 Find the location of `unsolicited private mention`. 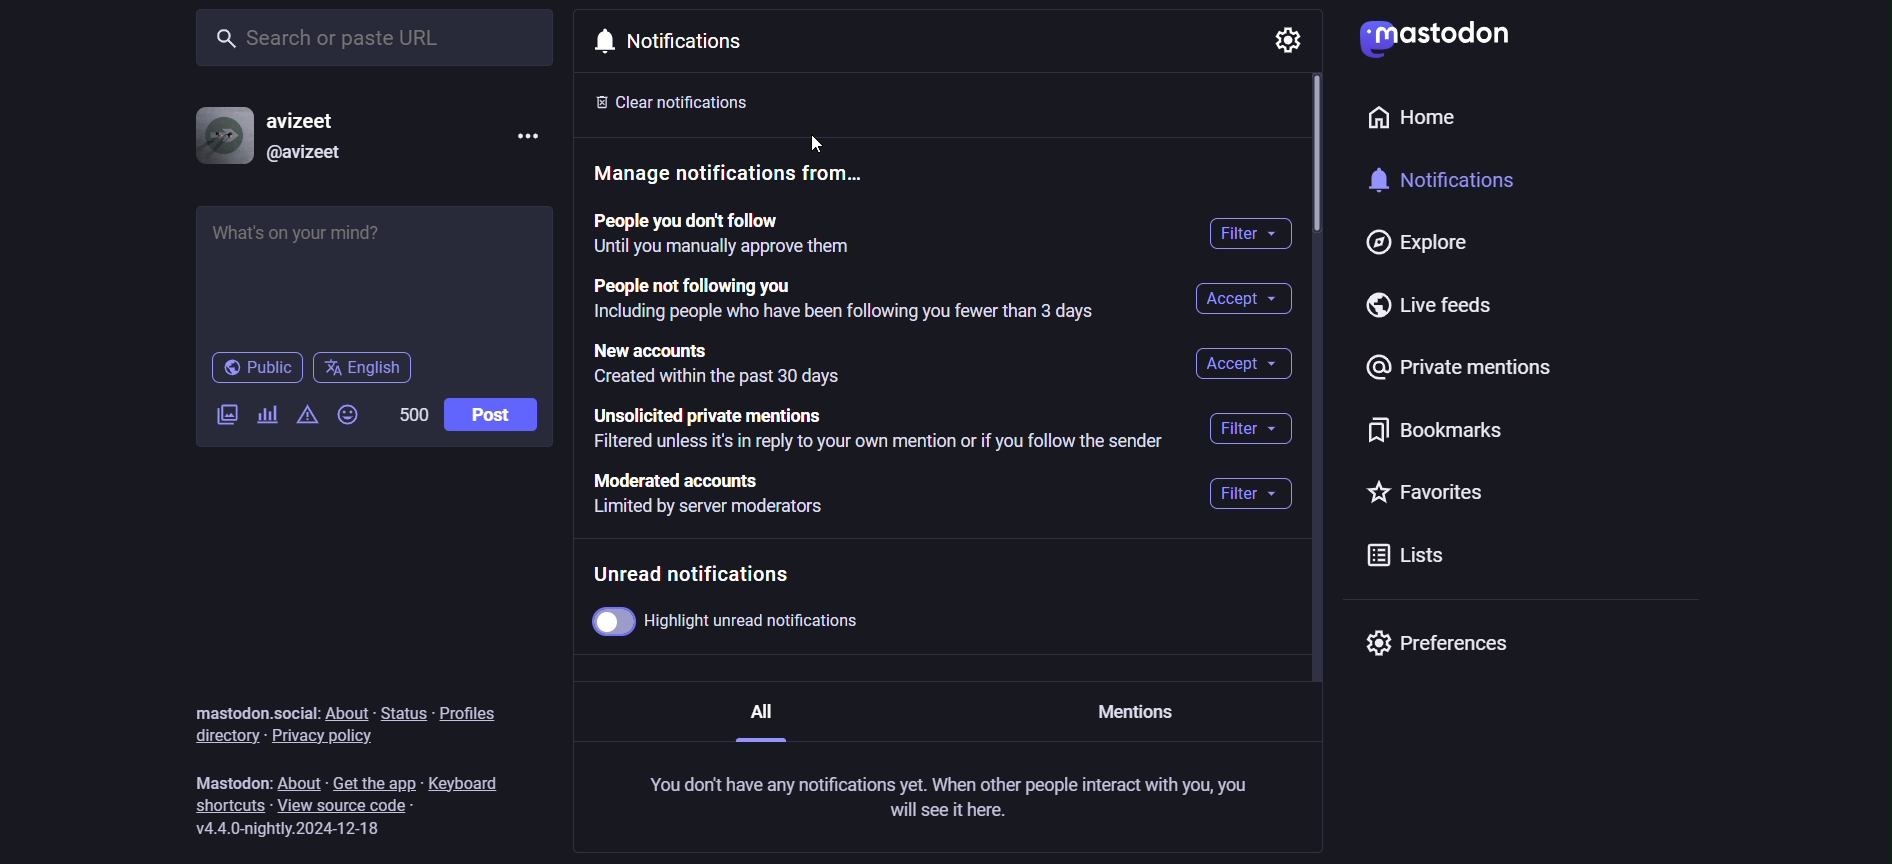

unsolicited private mention is located at coordinates (883, 431).